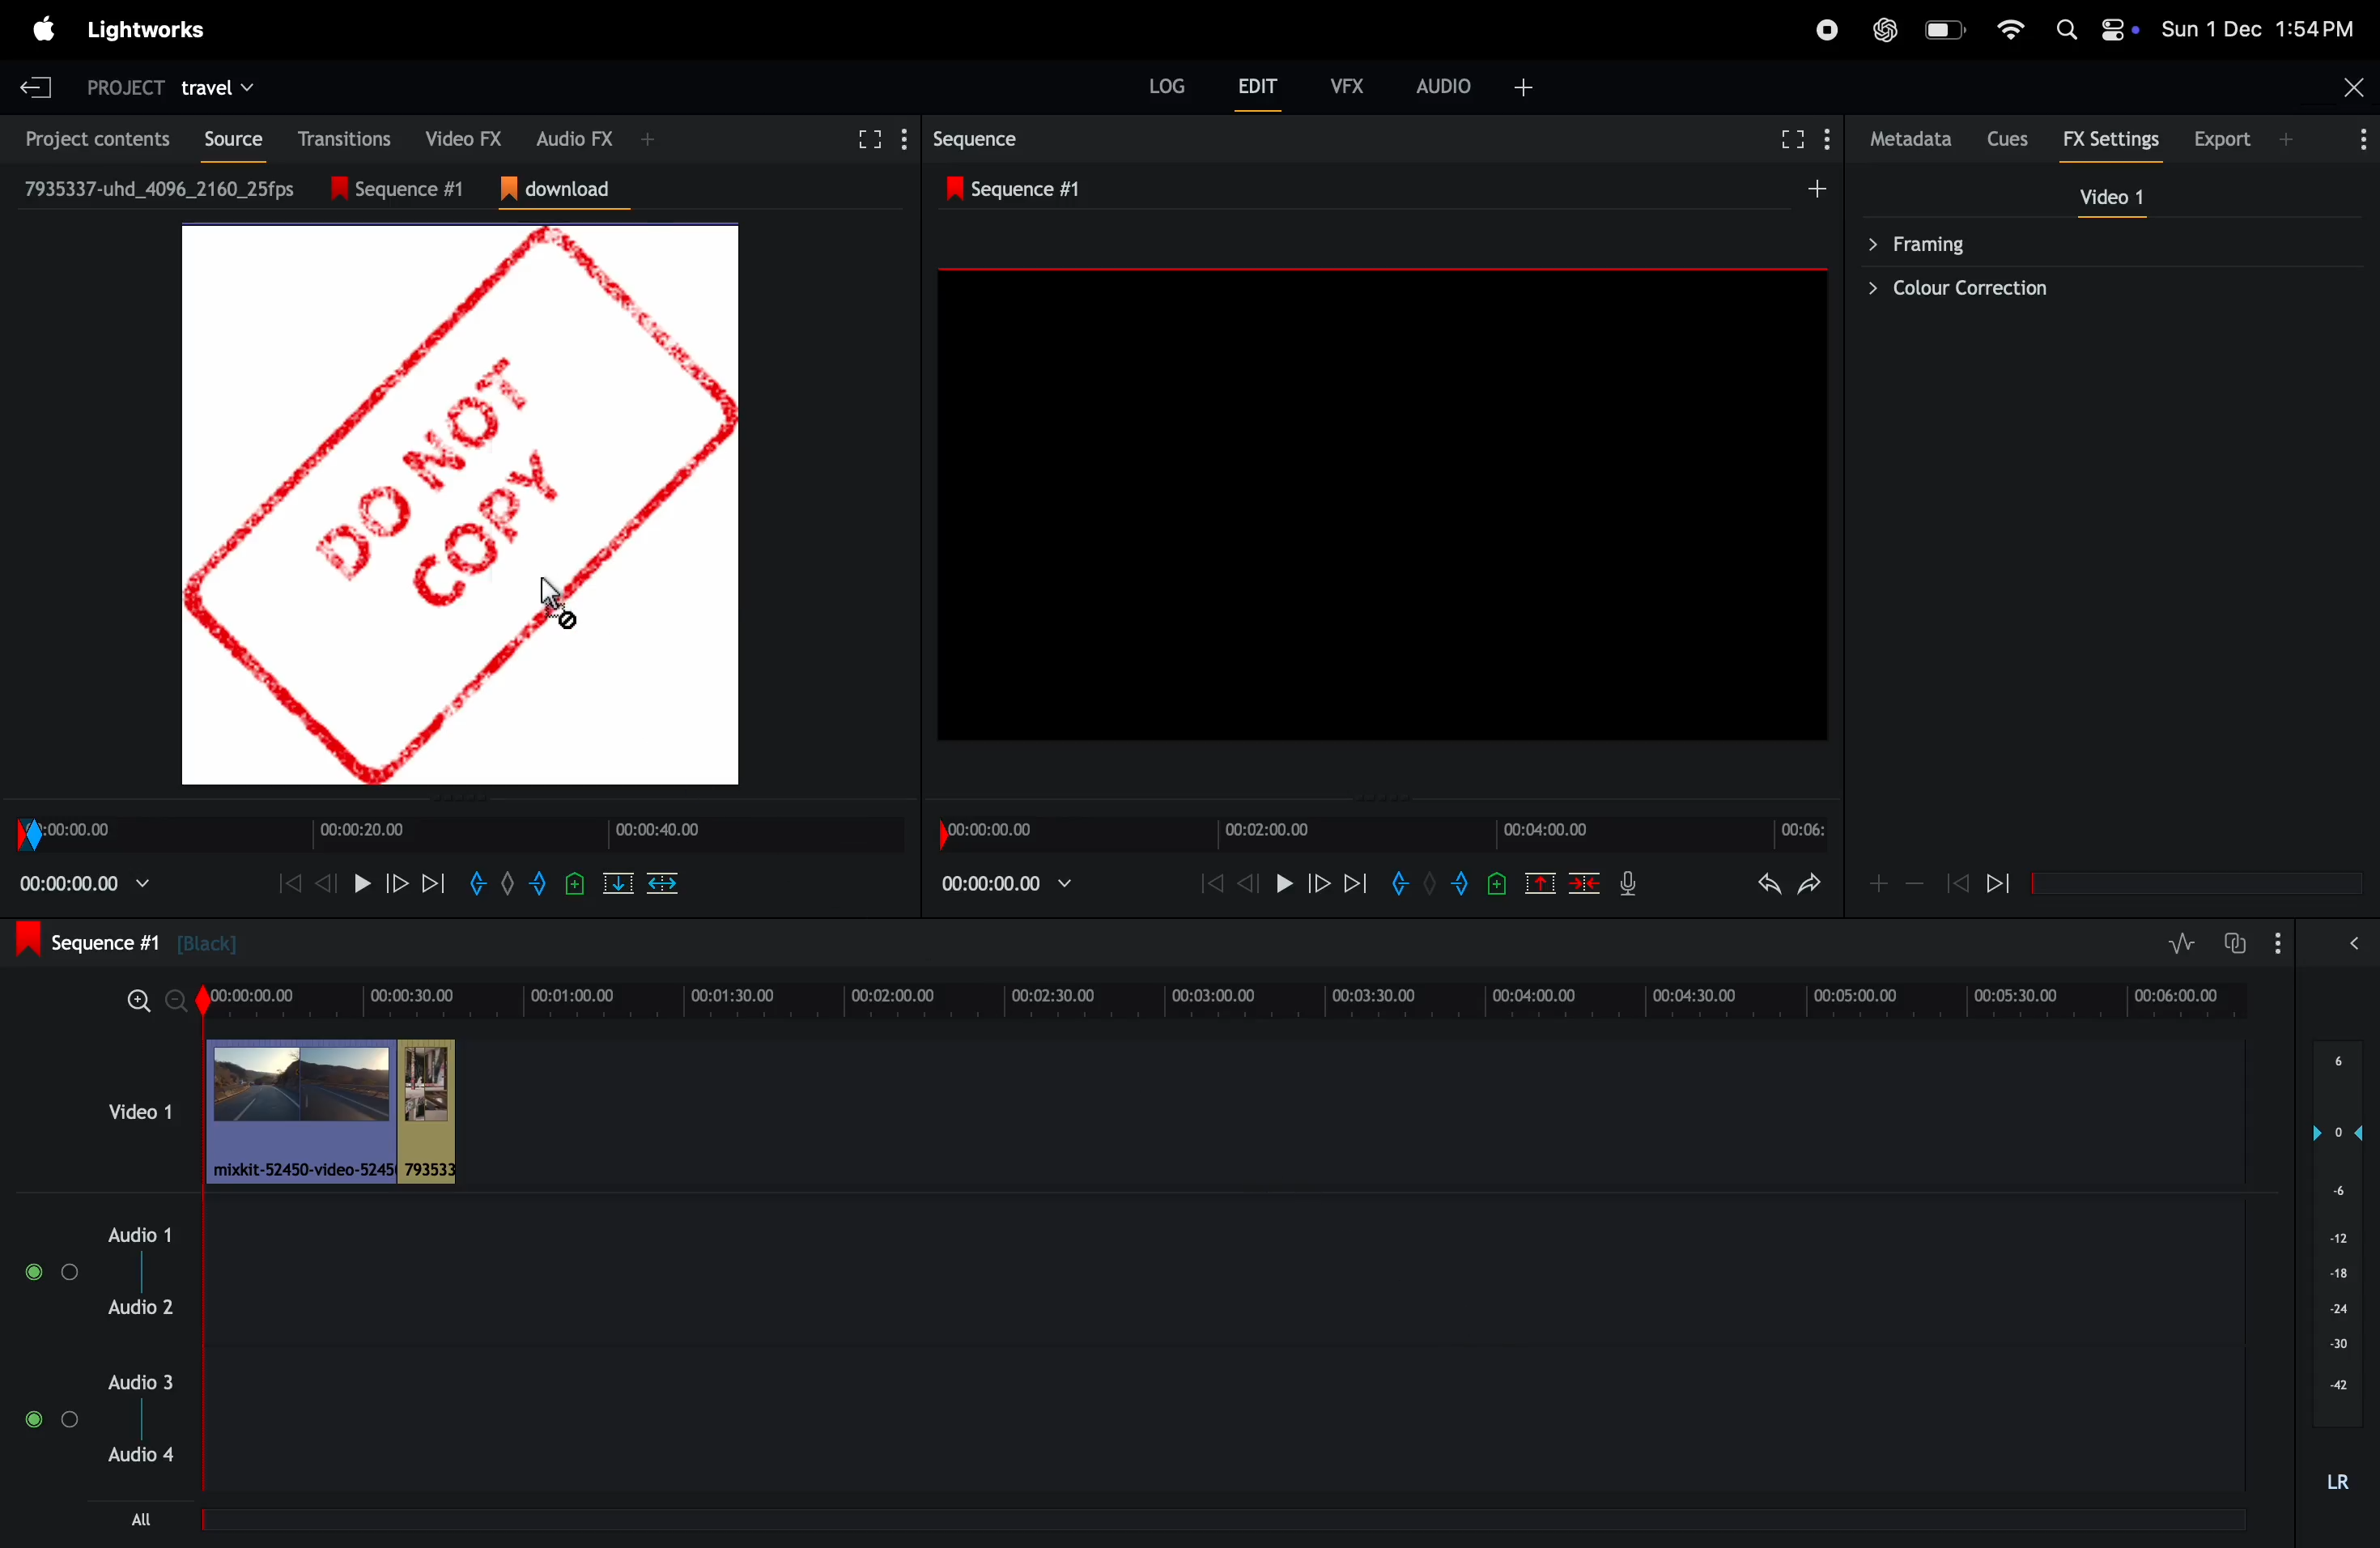  Describe the element at coordinates (2233, 943) in the screenshot. I see `toggle auto track sync` at that location.